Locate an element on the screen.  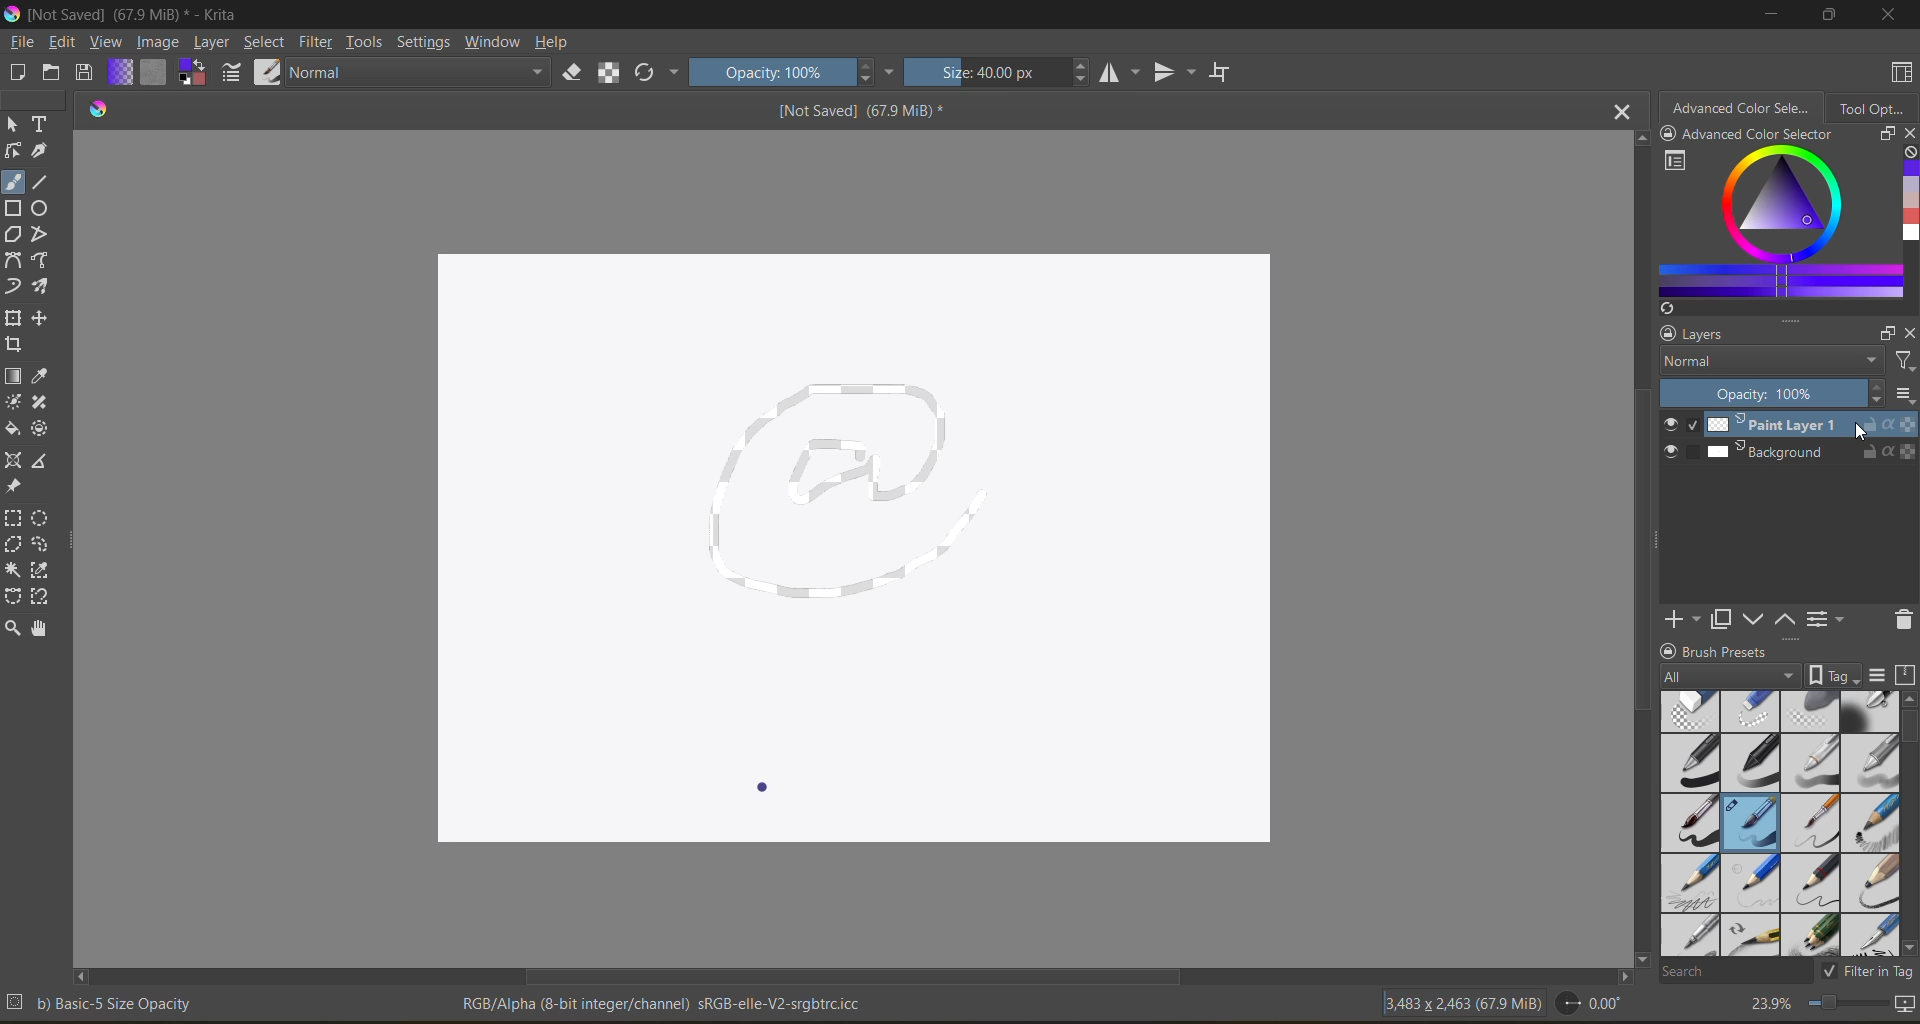
duplicate mask is located at coordinates (1721, 620).